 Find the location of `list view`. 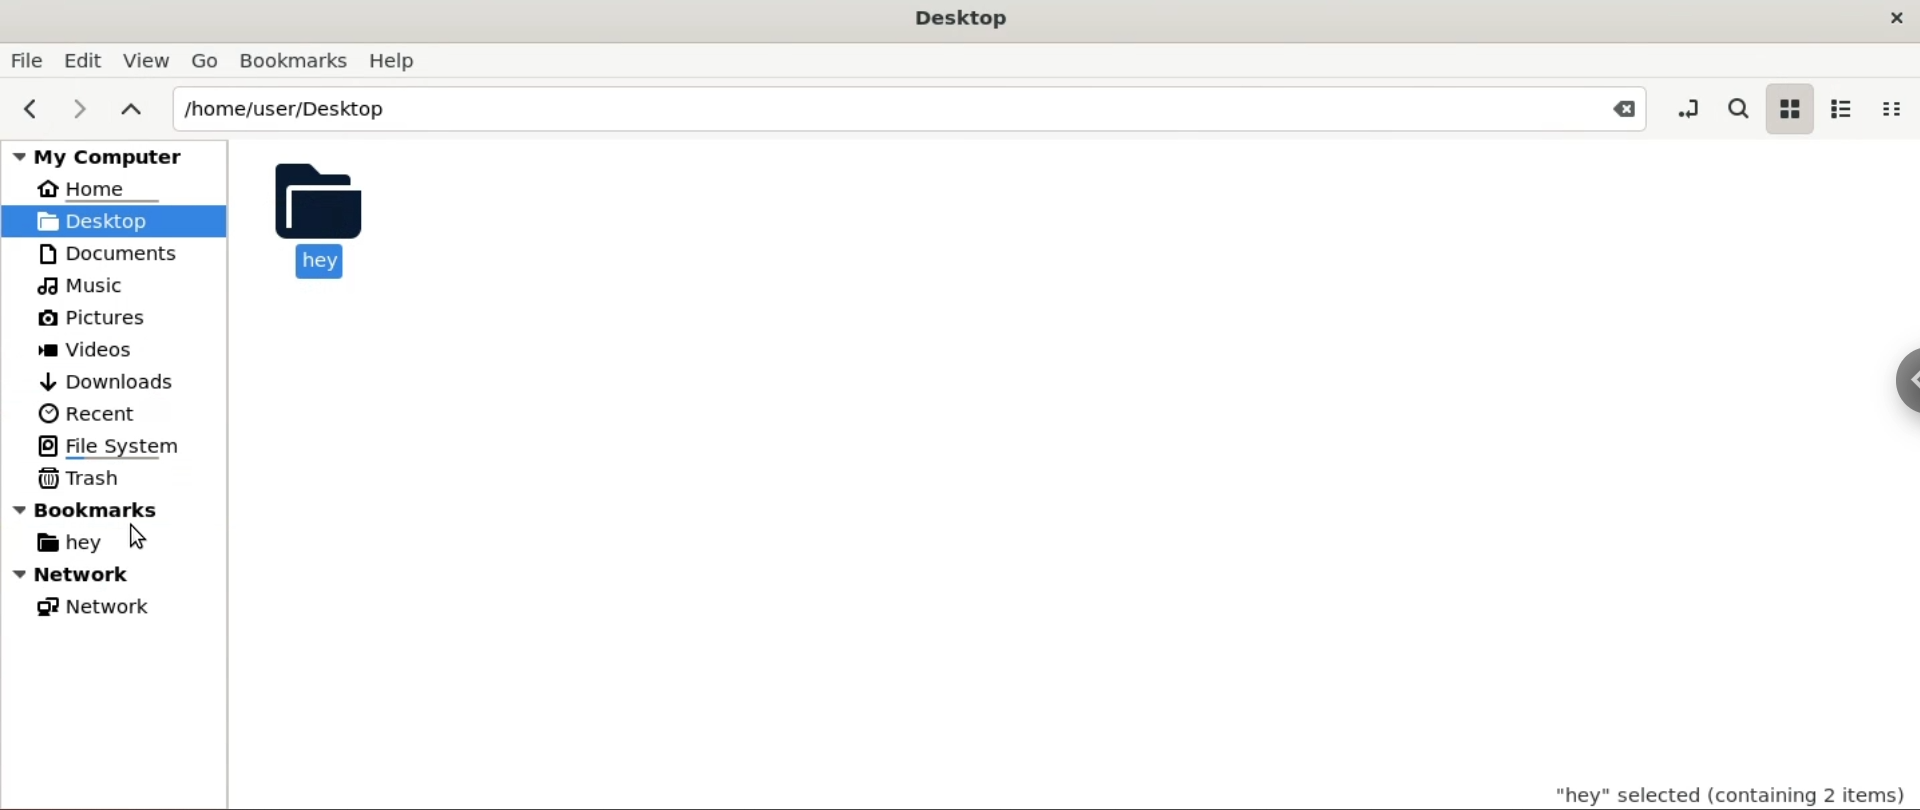

list view is located at coordinates (1842, 108).